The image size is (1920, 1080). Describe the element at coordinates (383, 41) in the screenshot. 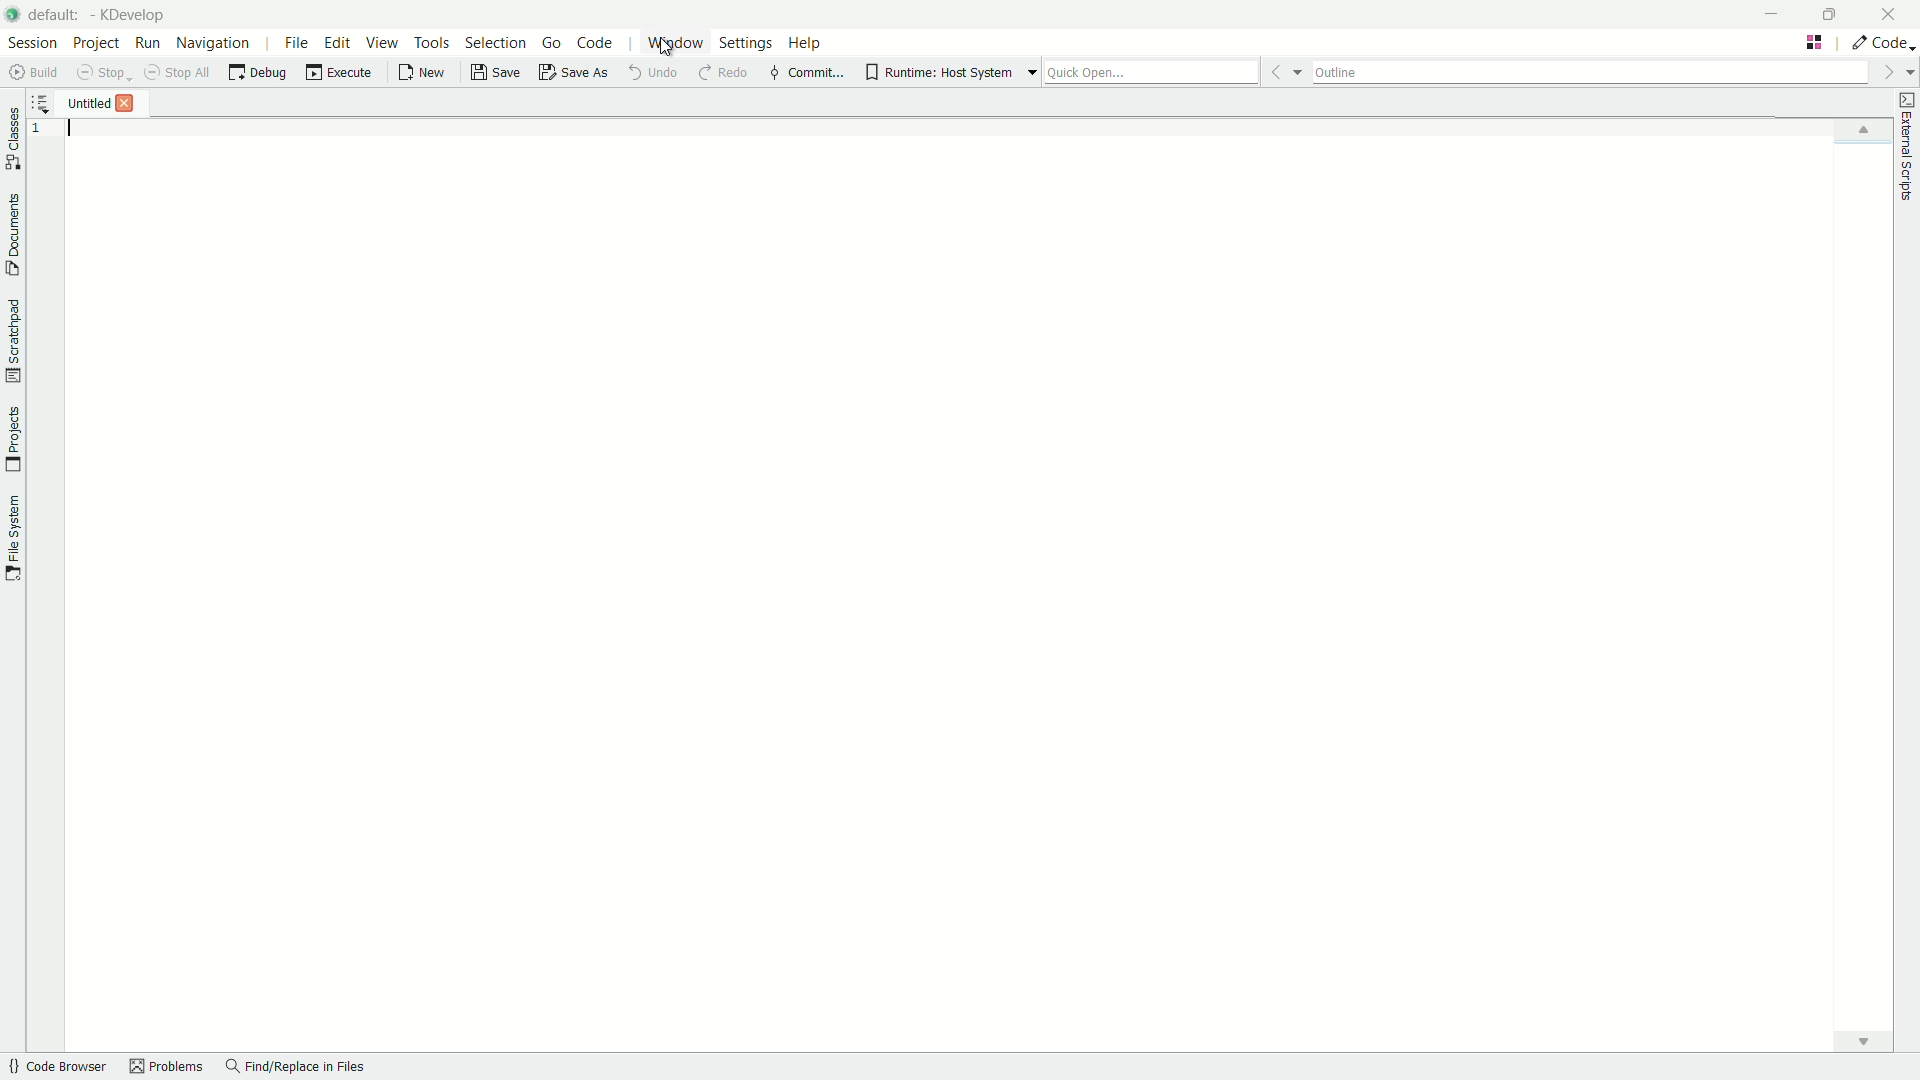

I see `view menu` at that location.